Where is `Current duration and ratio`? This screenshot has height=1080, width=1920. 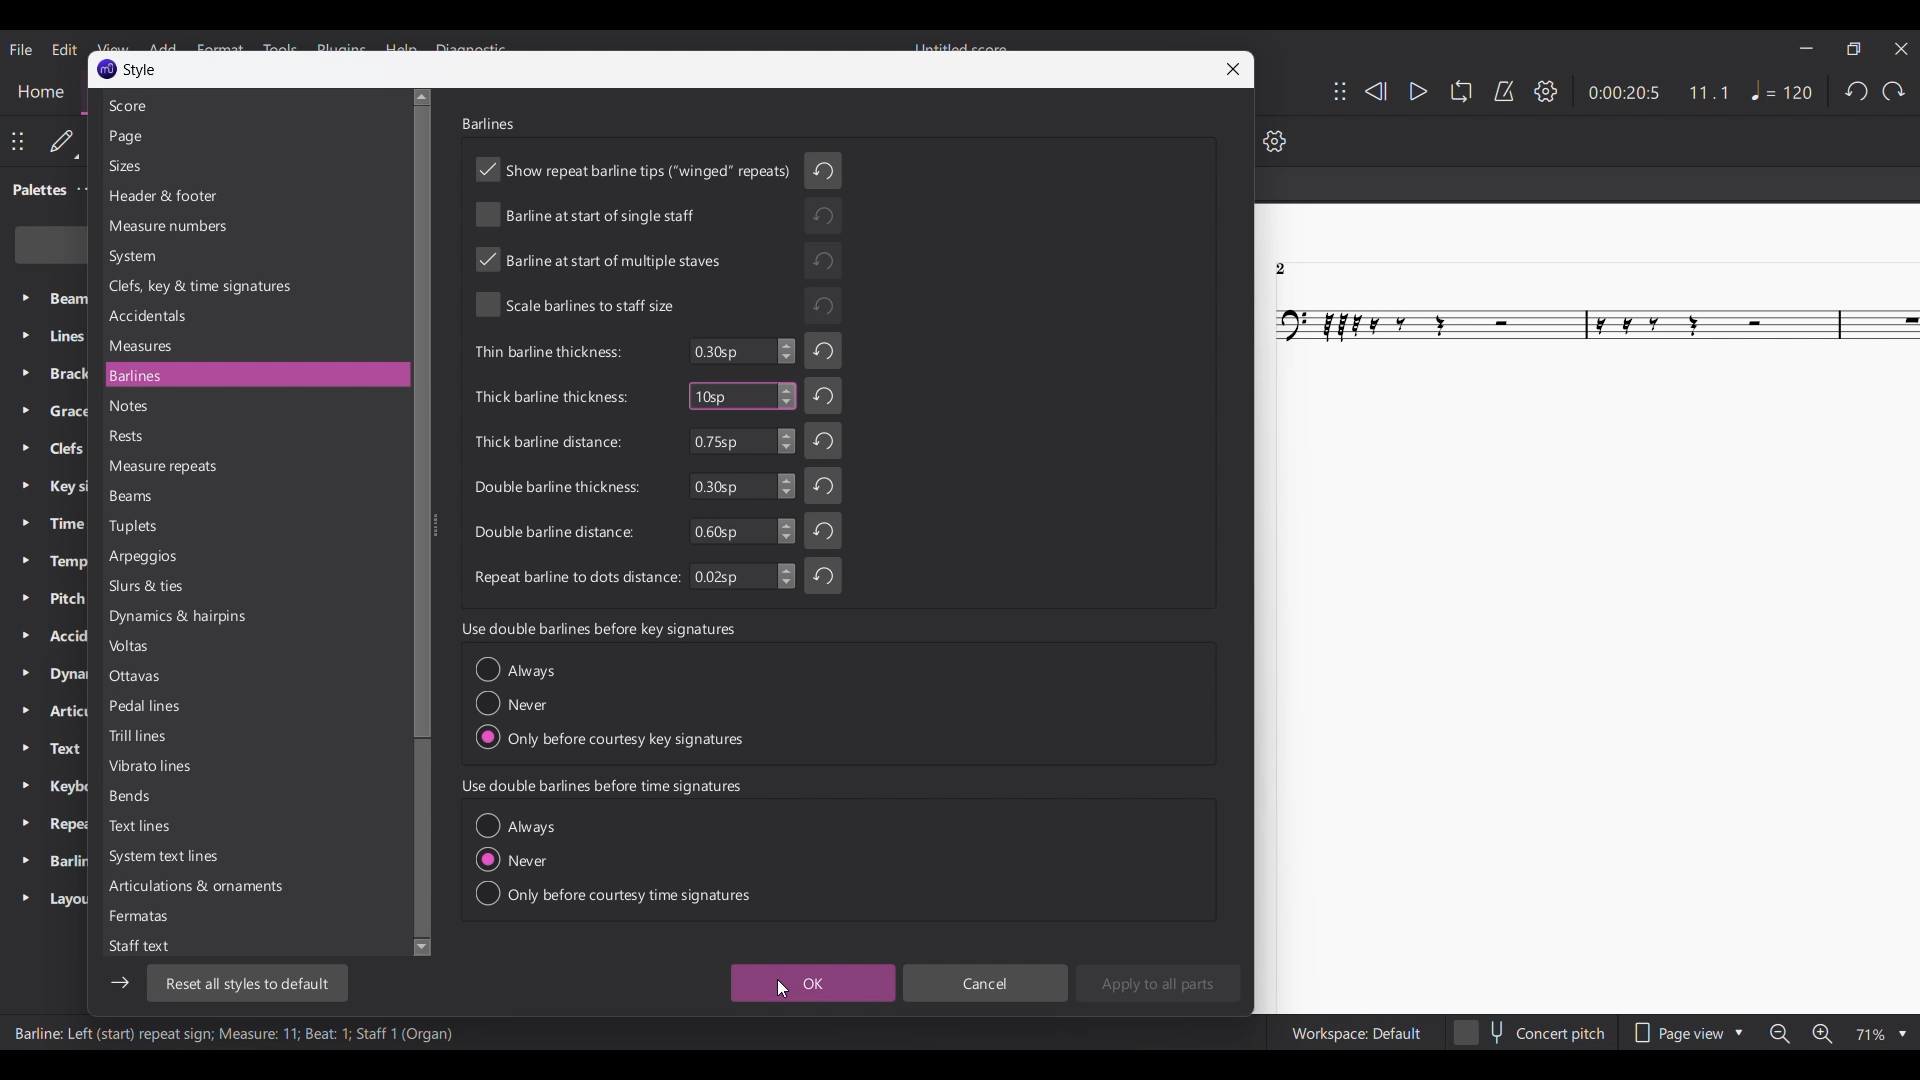
Current duration and ratio is located at coordinates (1659, 93).